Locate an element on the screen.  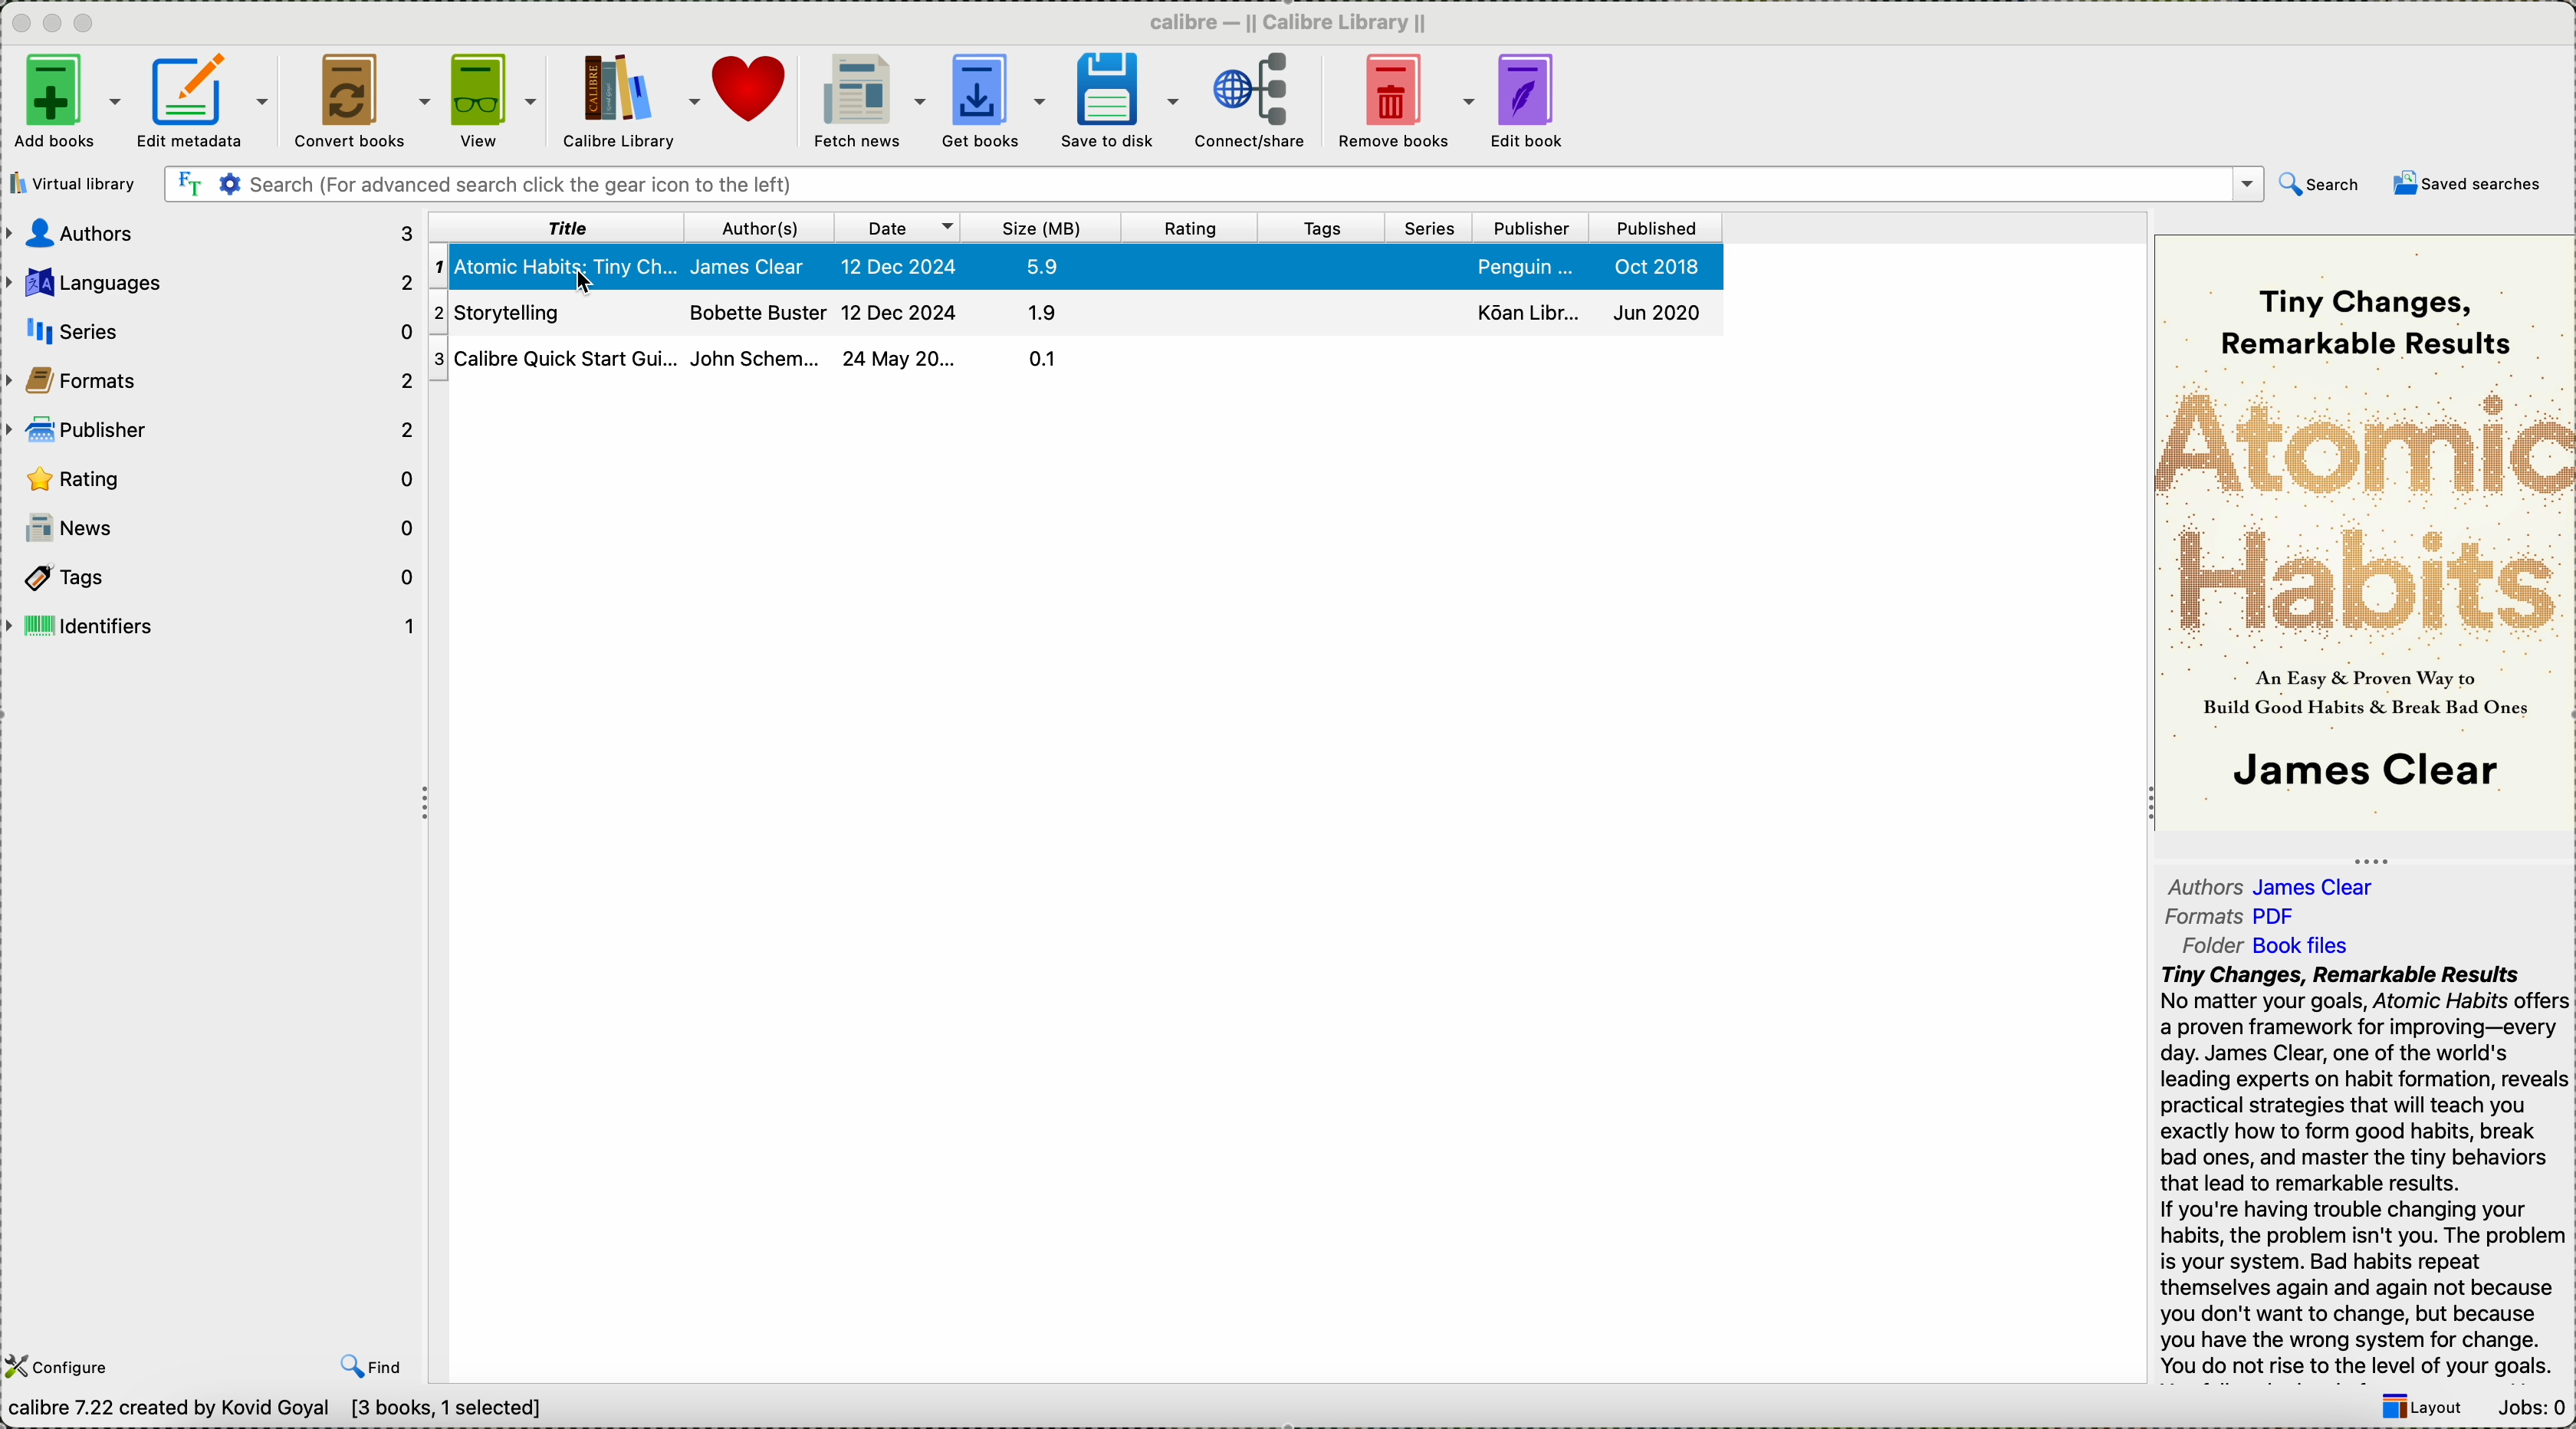
date is located at coordinates (898, 228).